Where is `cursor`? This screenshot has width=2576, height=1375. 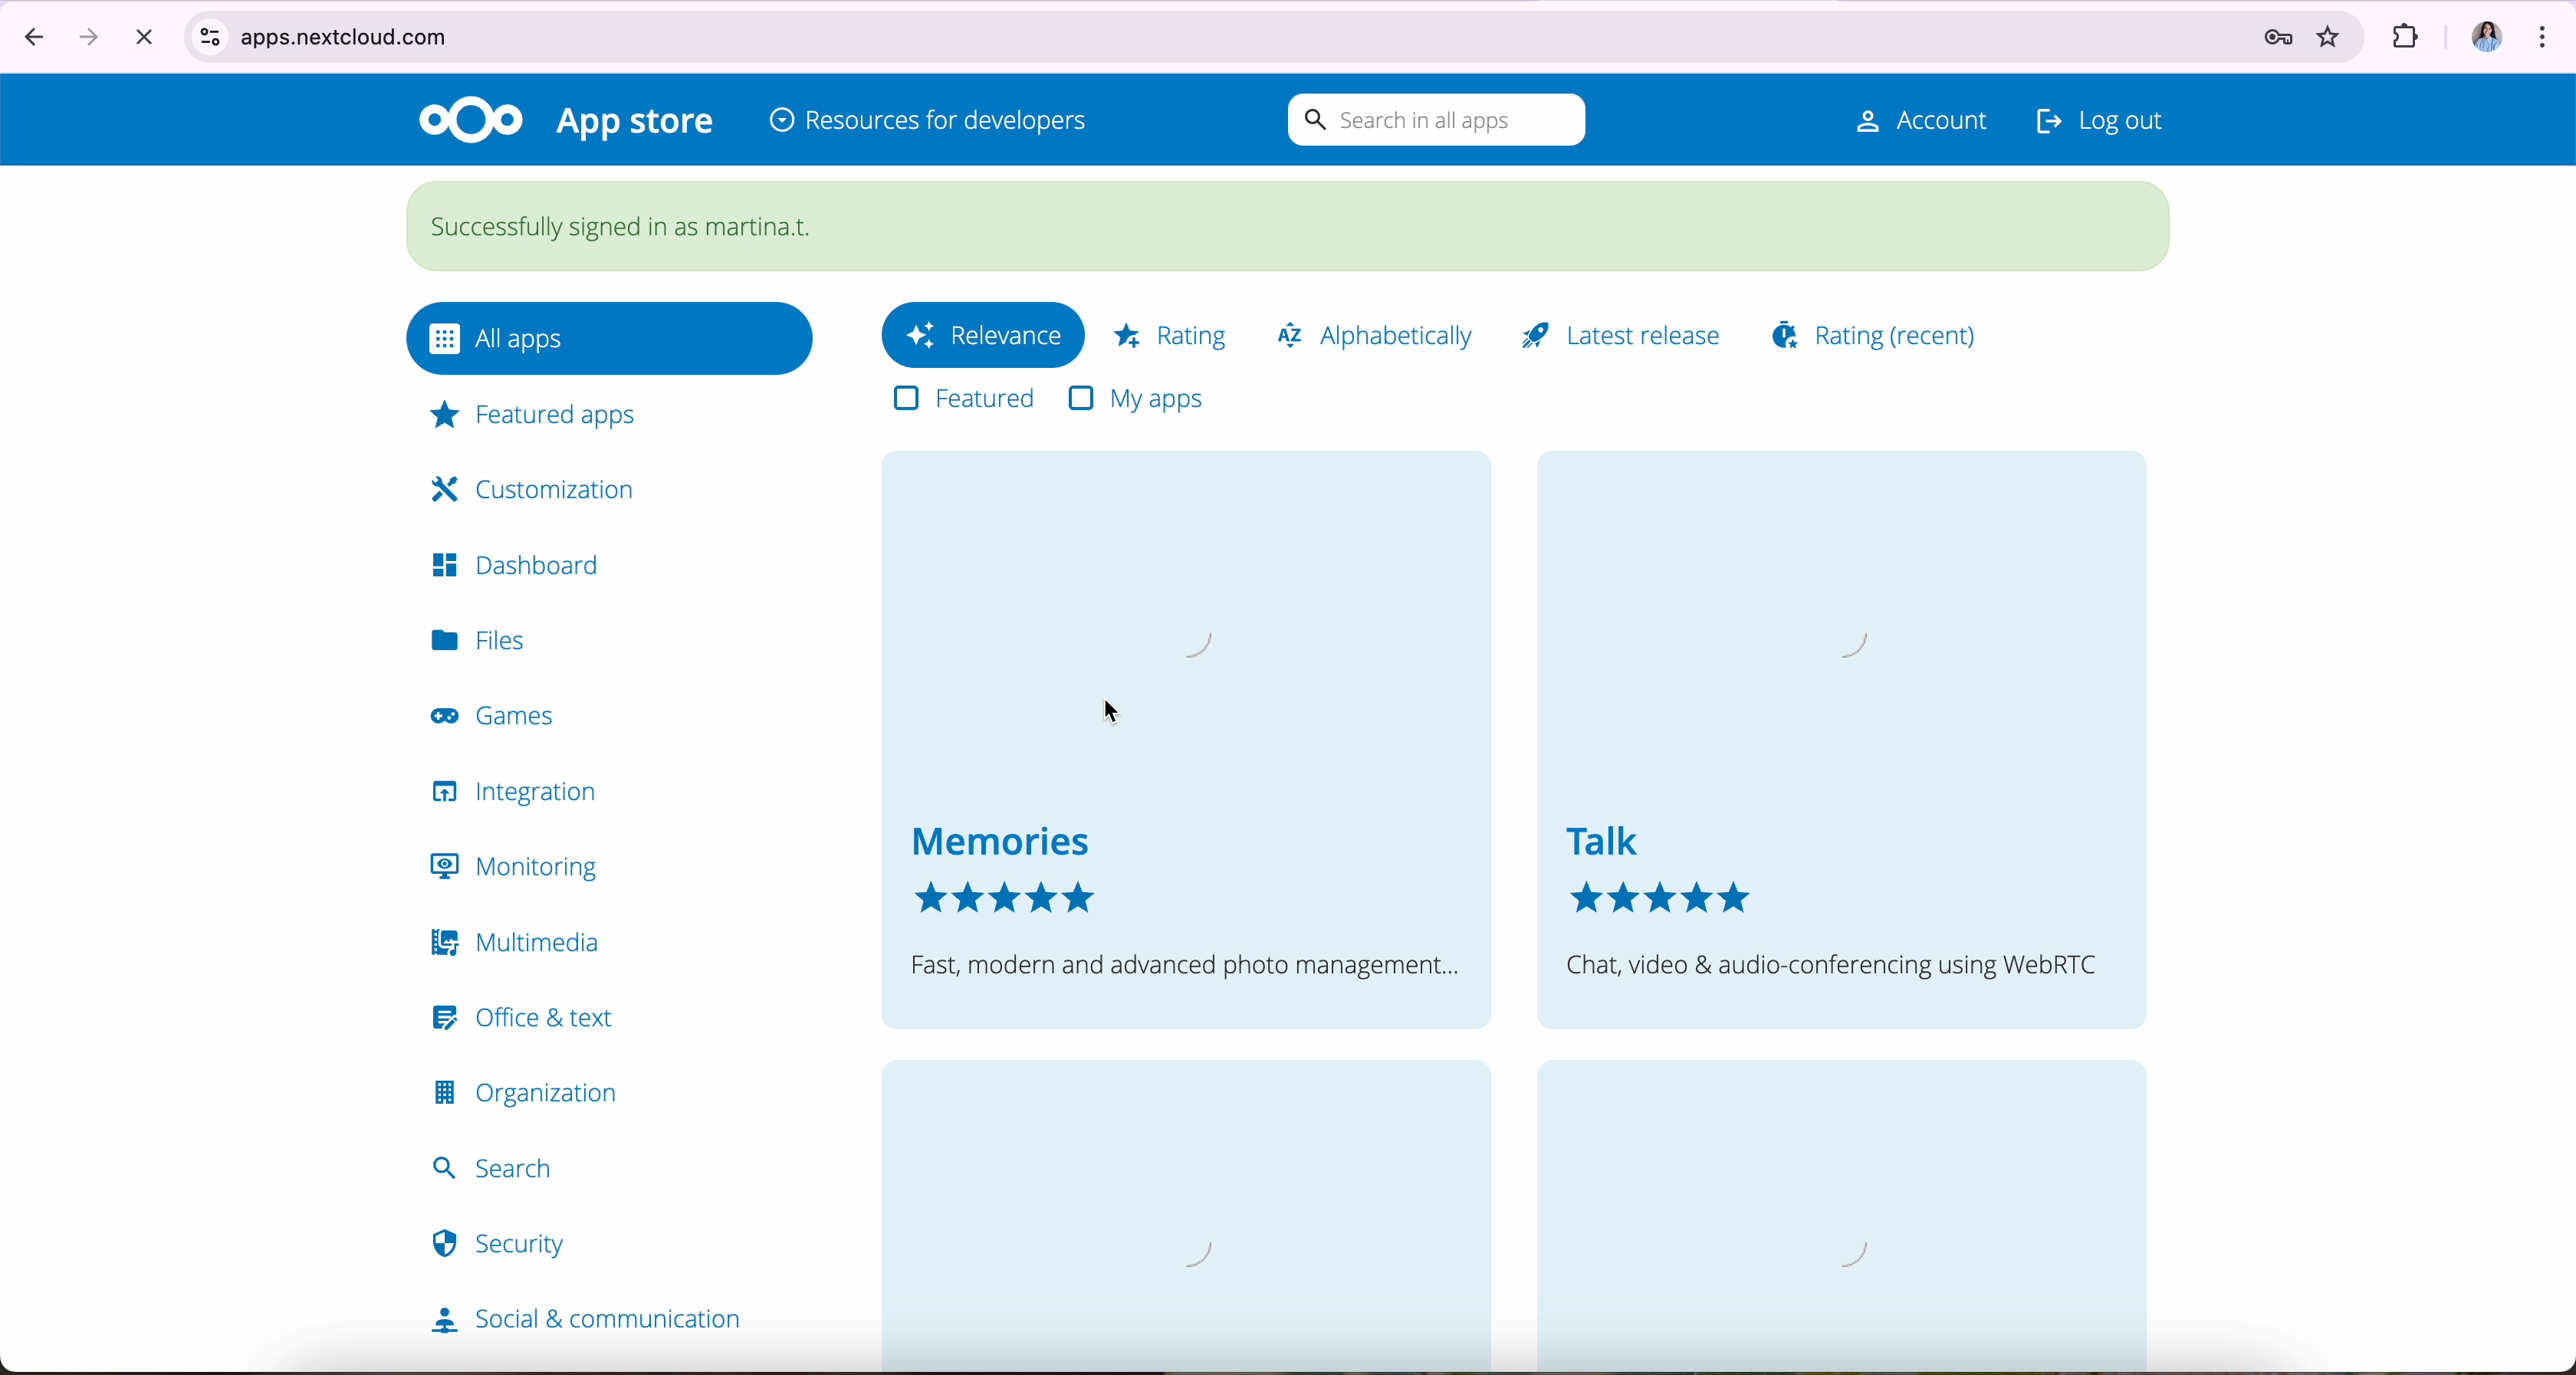 cursor is located at coordinates (1117, 712).